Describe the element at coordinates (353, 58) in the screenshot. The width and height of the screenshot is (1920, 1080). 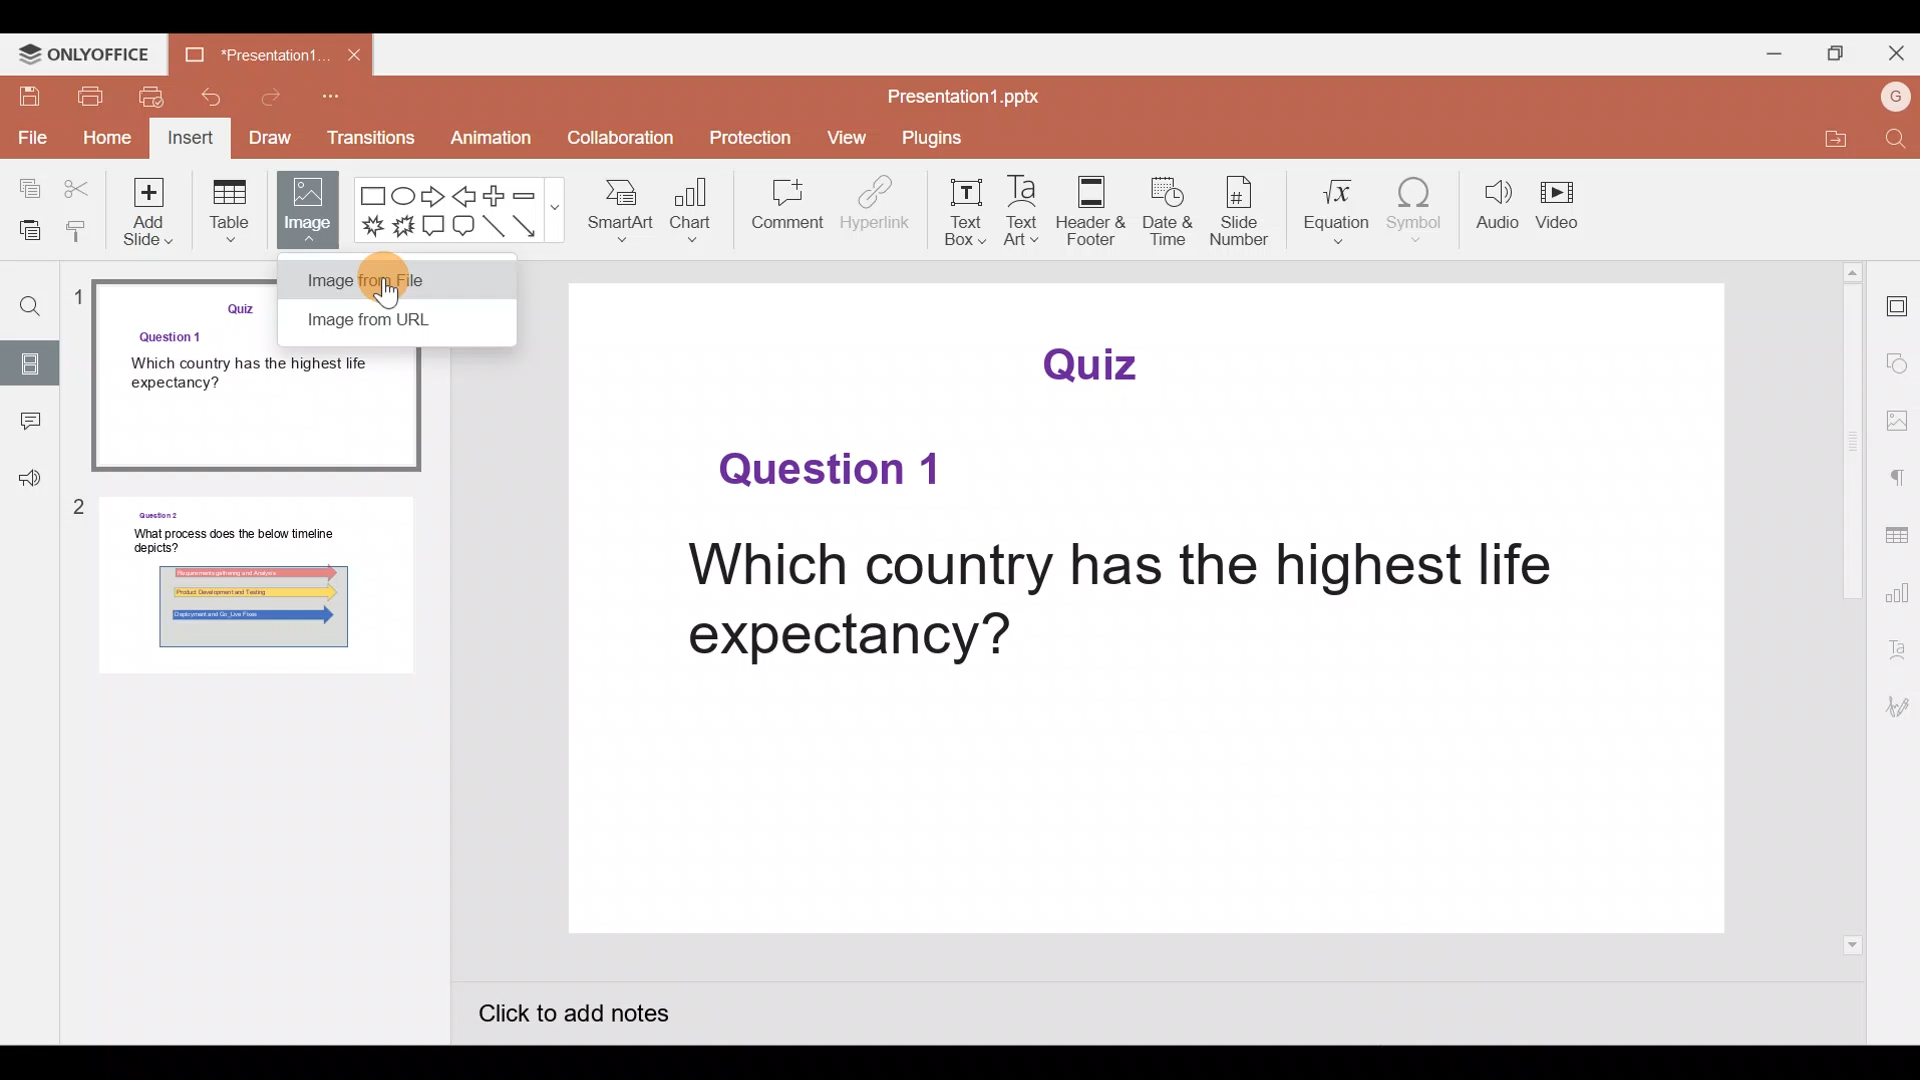
I see `Close document` at that location.